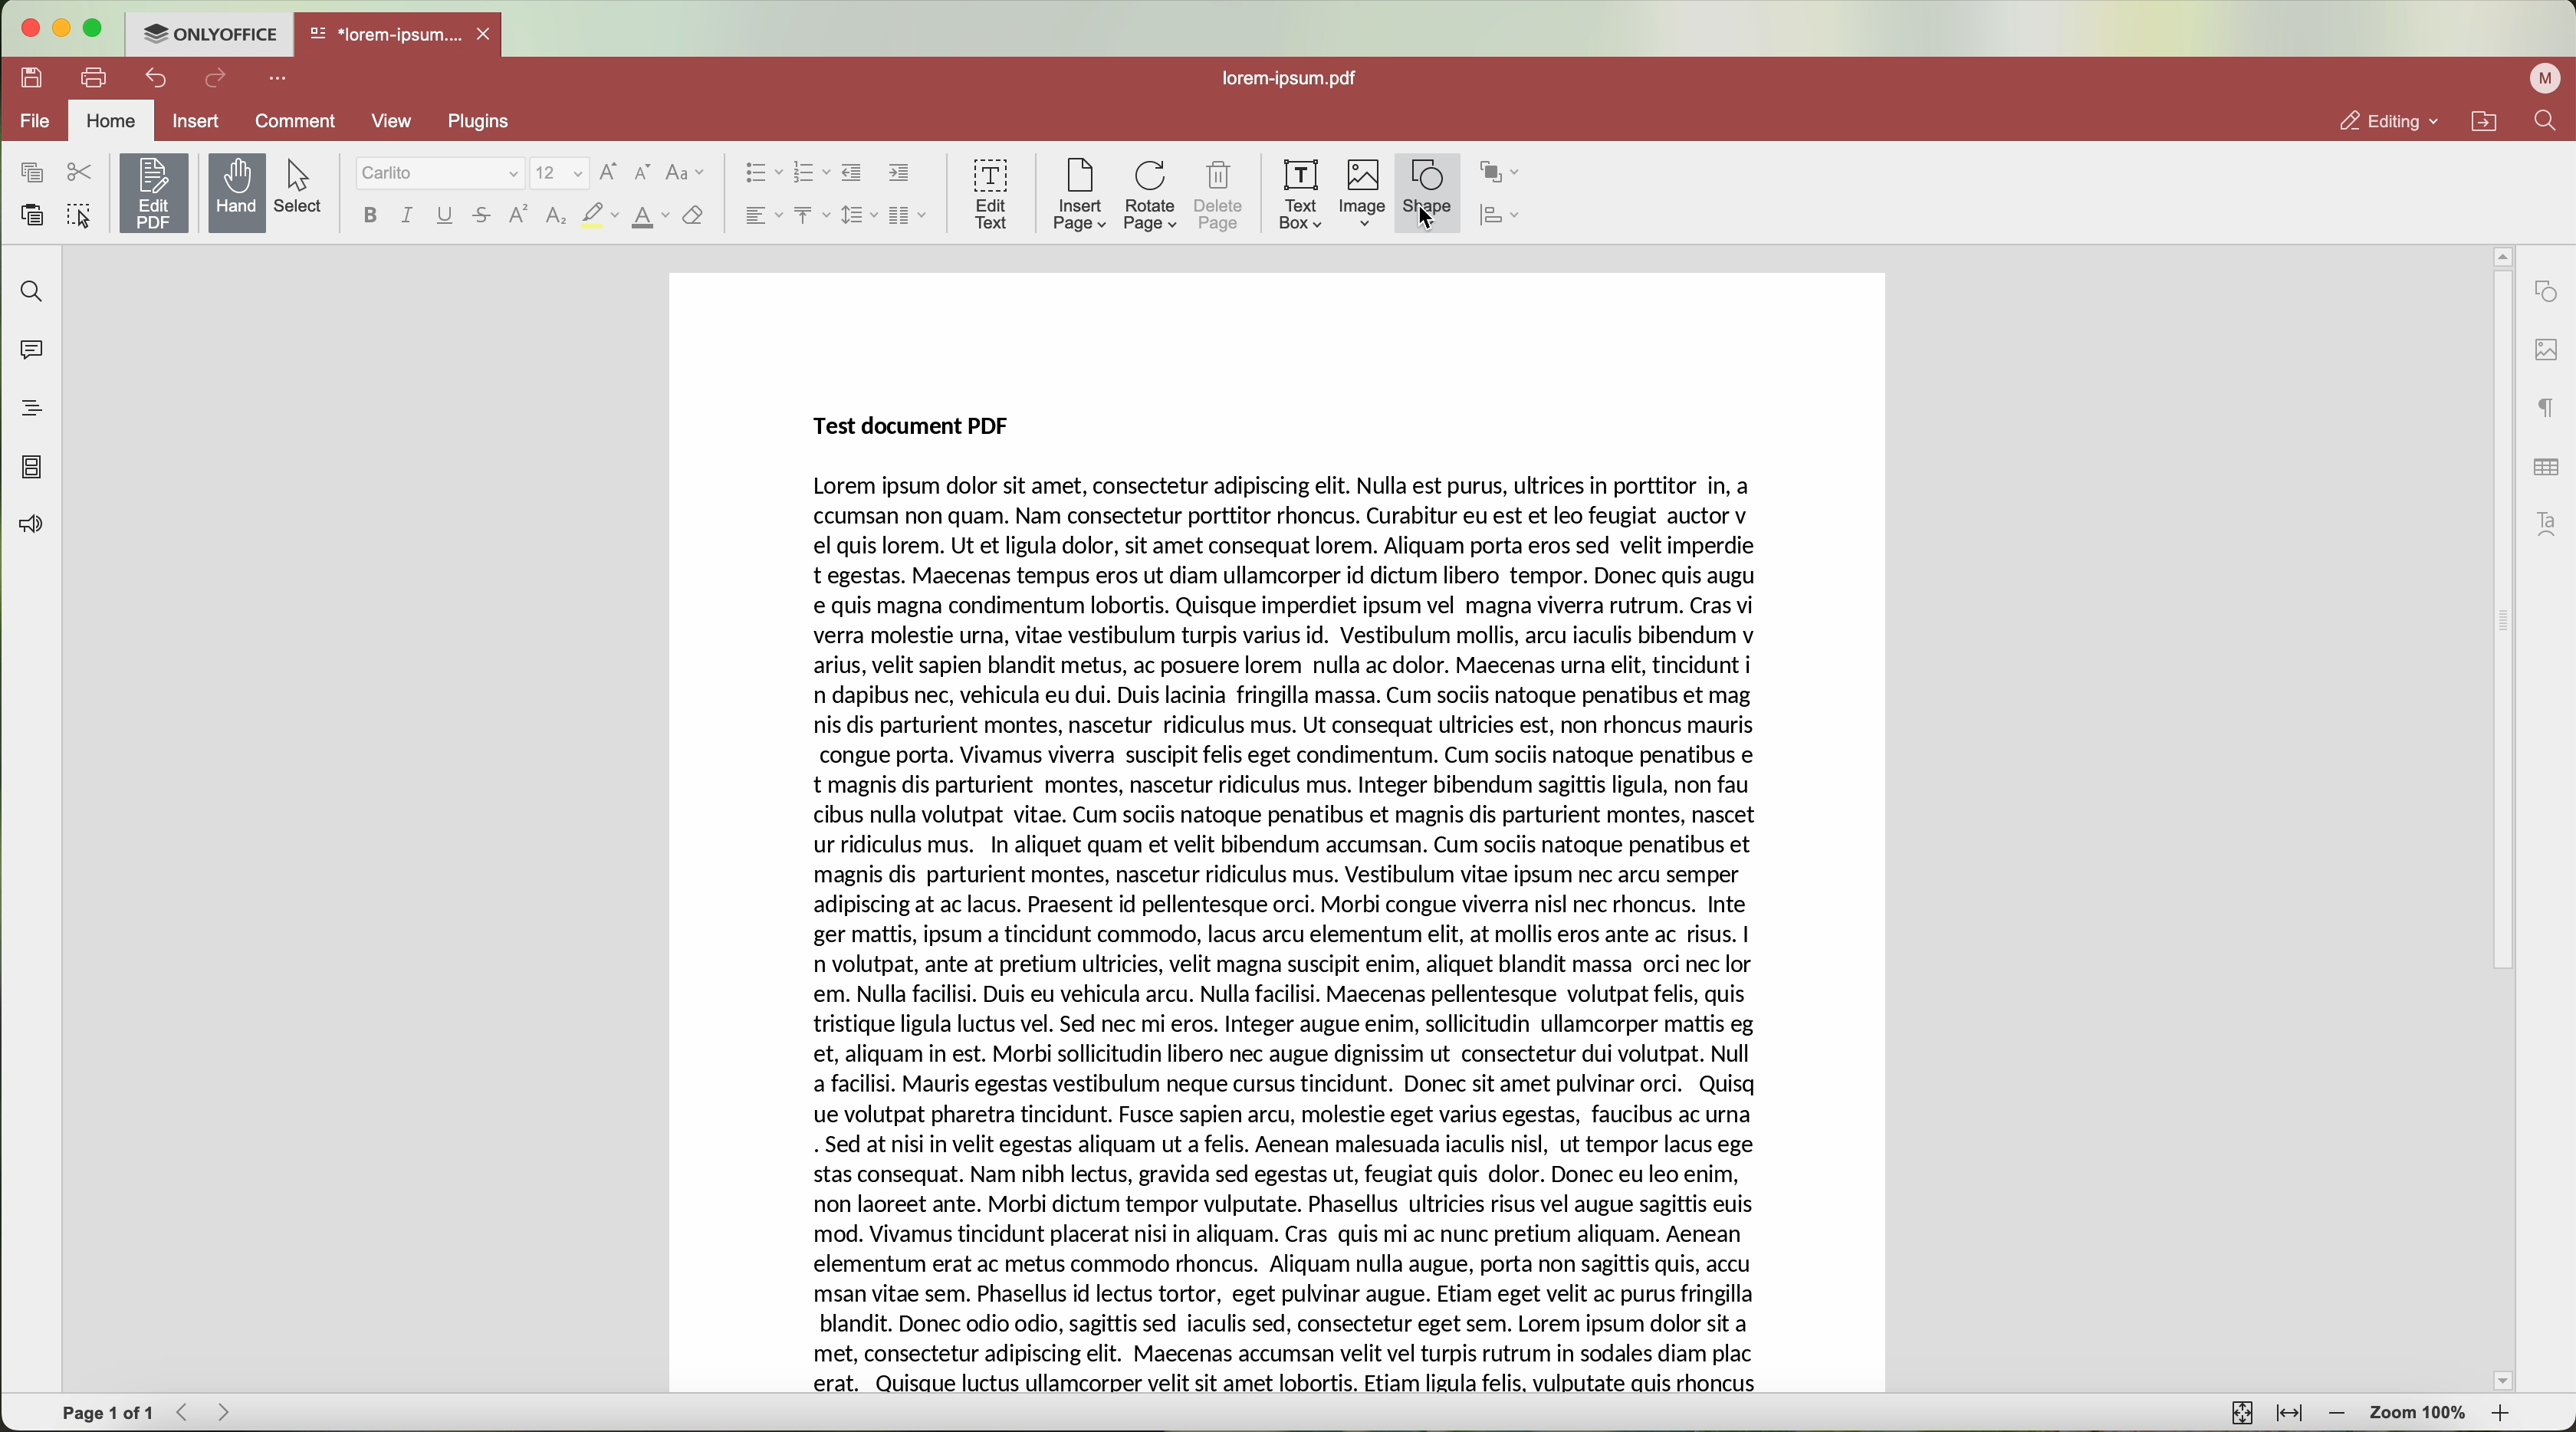  What do you see at coordinates (1363, 194) in the screenshot?
I see `image` at bounding box center [1363, 194].